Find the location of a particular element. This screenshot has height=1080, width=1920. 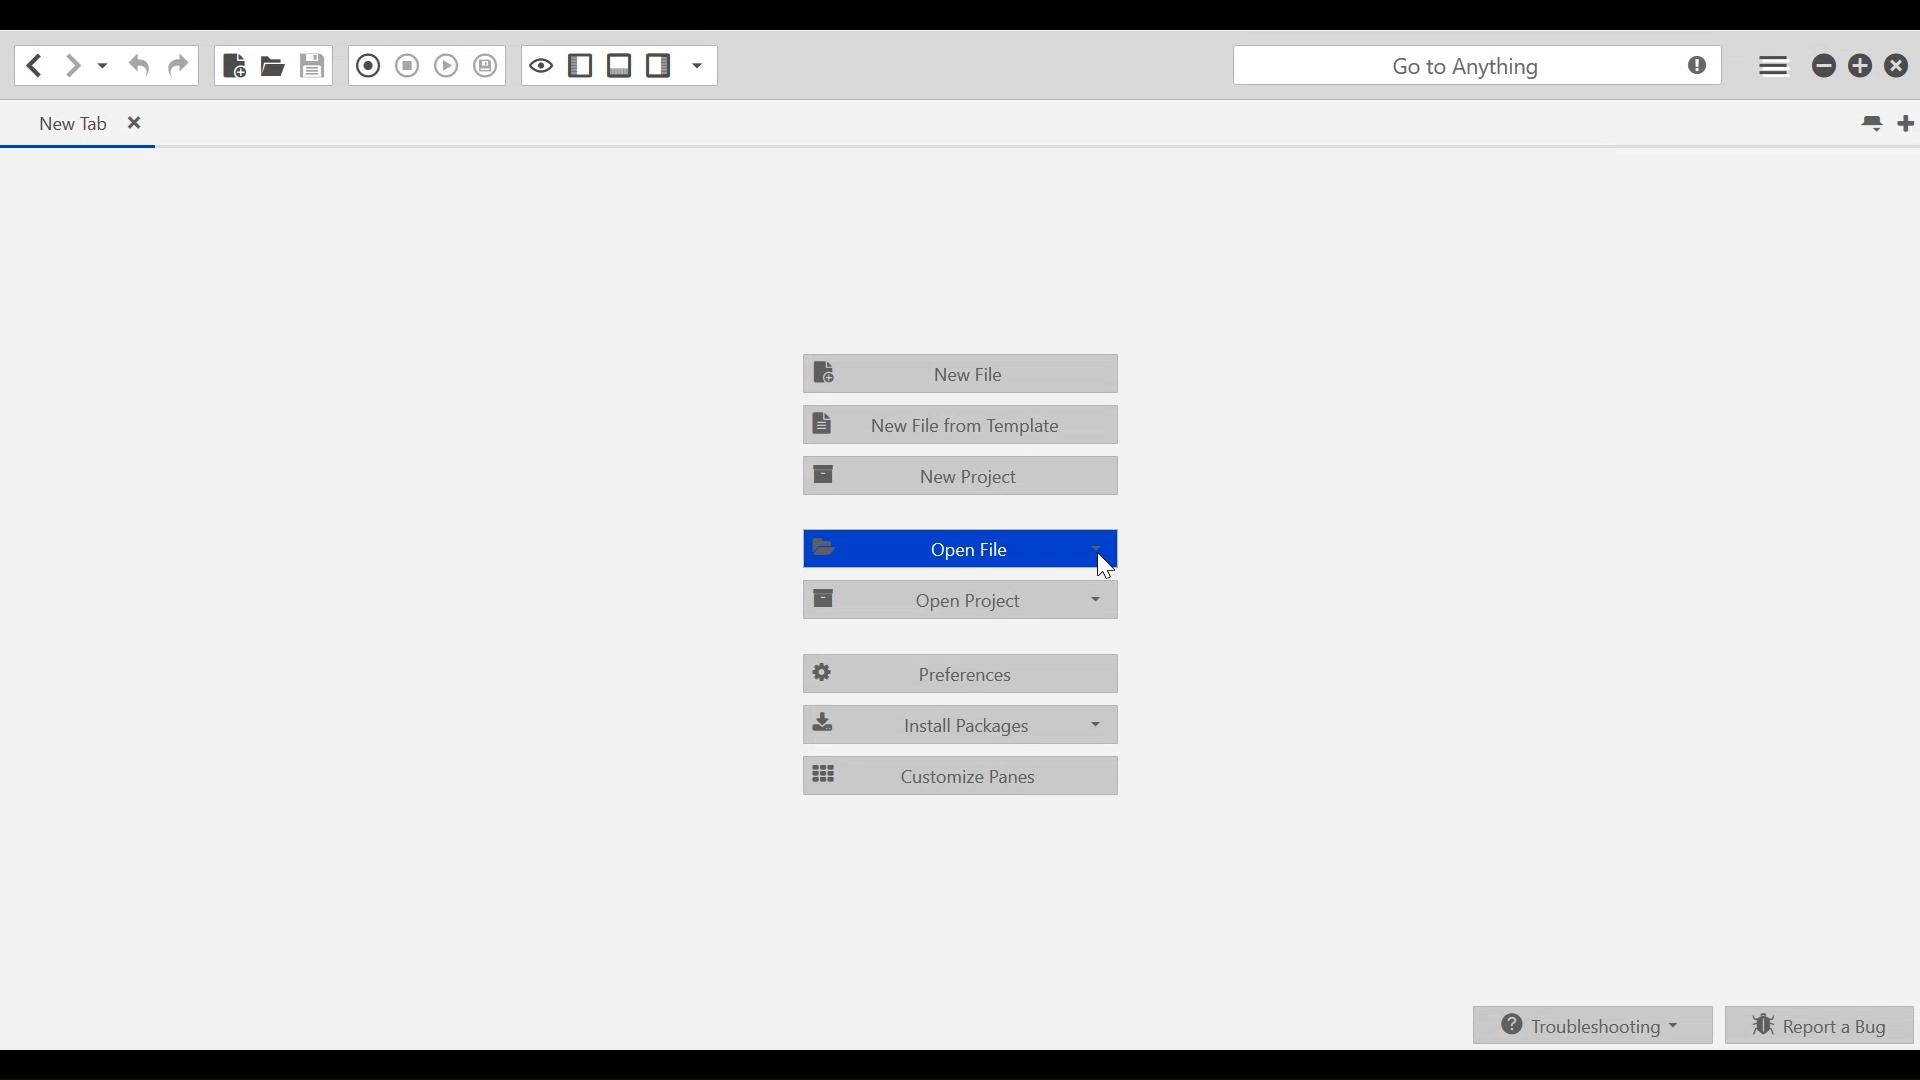

Troubleshooting is located at coordinates (1594, 1025).